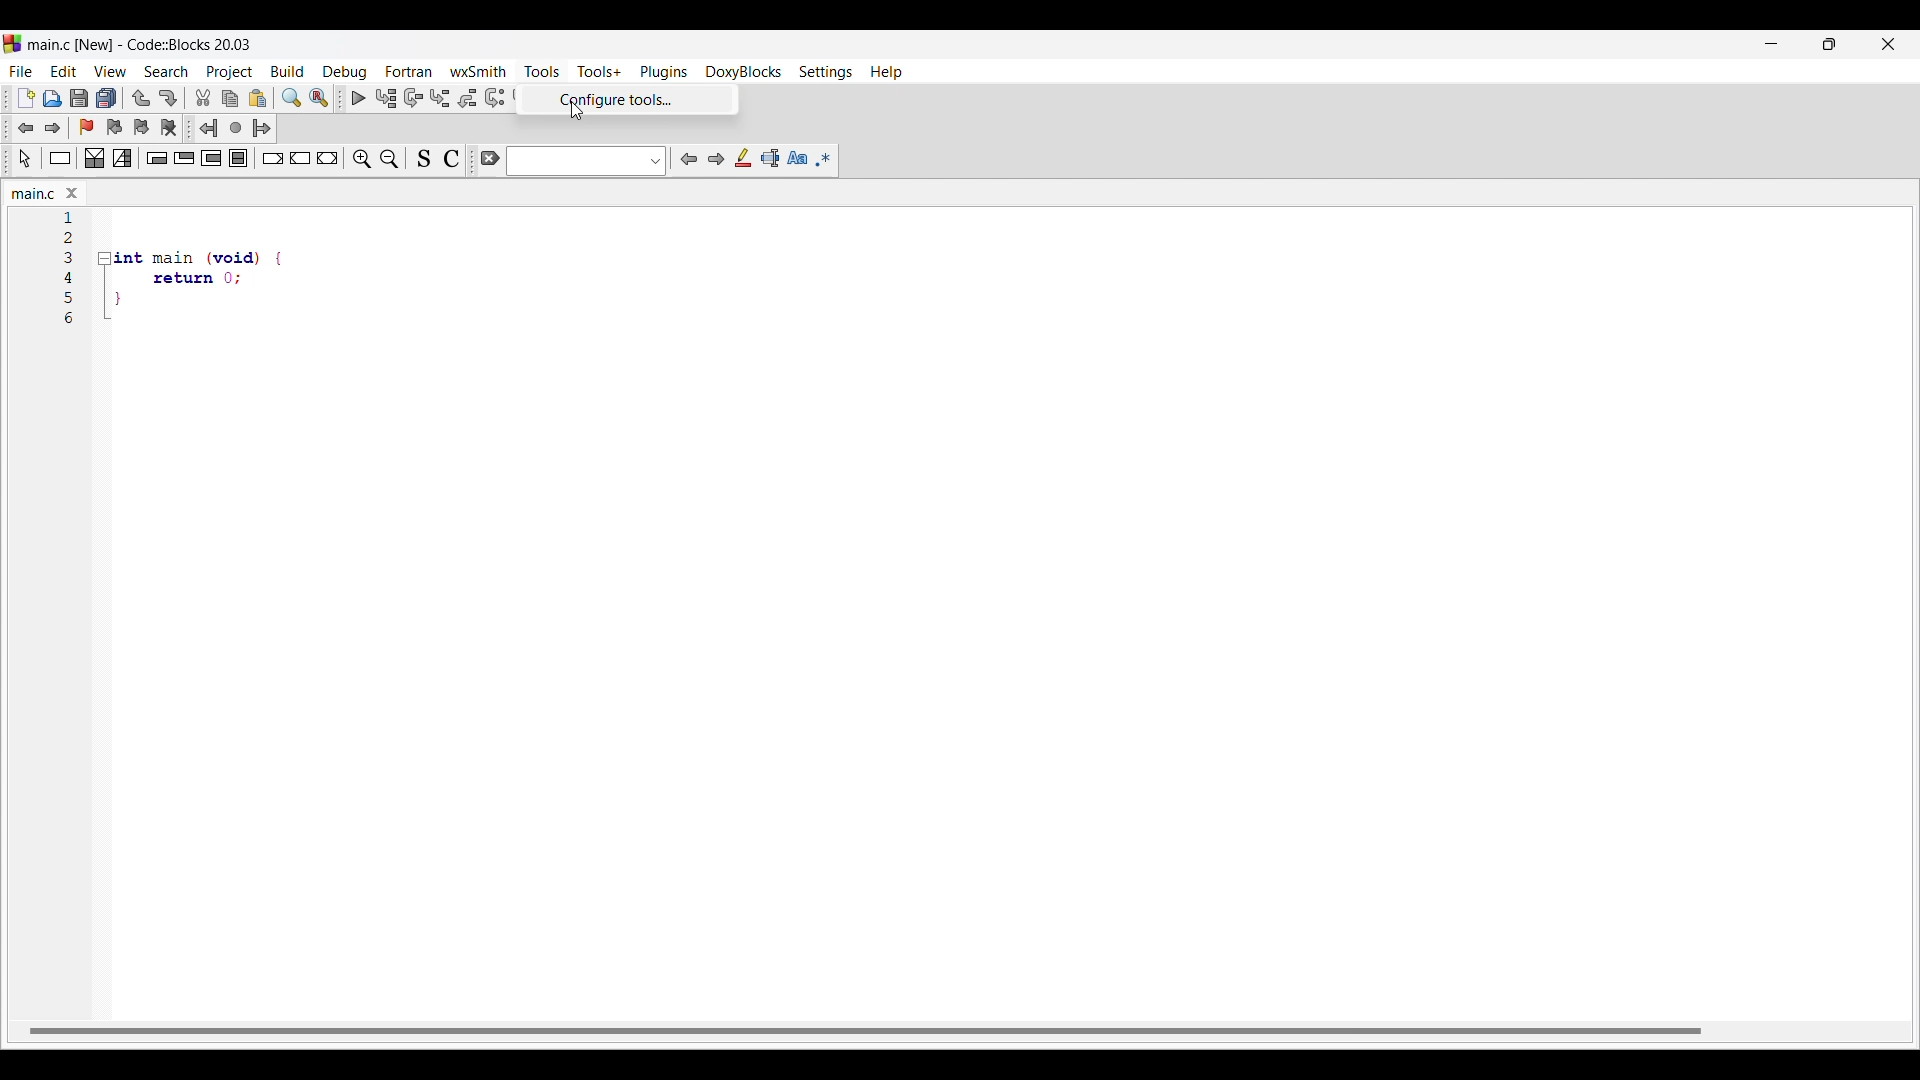  Describe the element at coordinates (106, 98) in the screenshot. I see `Save everything` at that location.